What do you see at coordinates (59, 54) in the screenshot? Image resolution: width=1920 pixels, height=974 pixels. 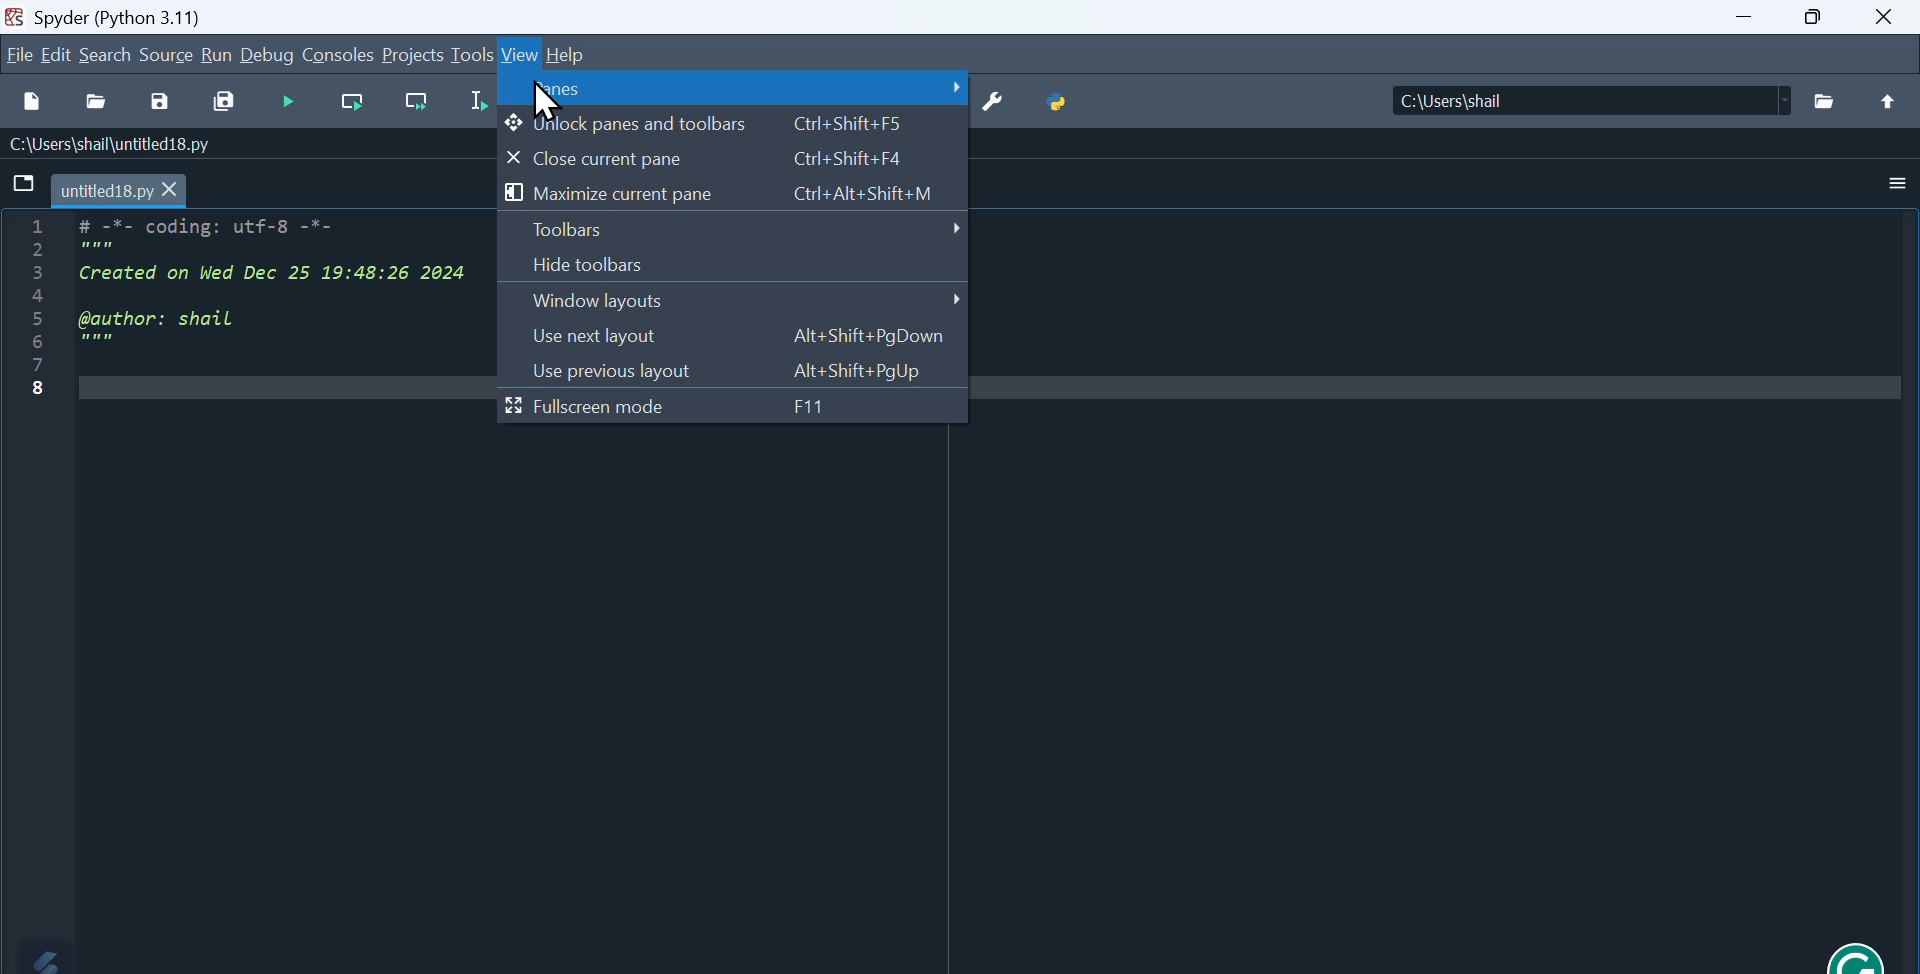 I see `Edit` at bounding box center [59, 54].